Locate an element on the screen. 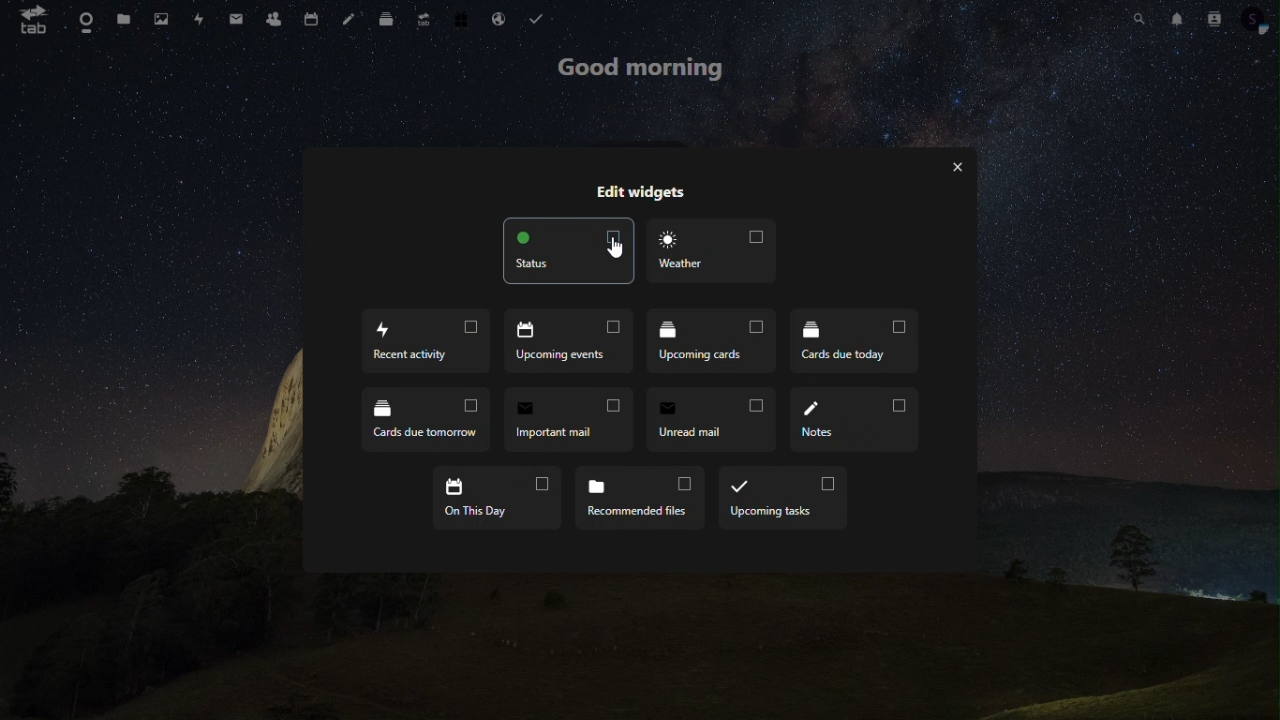 This screenshot has width=1280, height=720. recent activity is located at coordinates (428, 341).